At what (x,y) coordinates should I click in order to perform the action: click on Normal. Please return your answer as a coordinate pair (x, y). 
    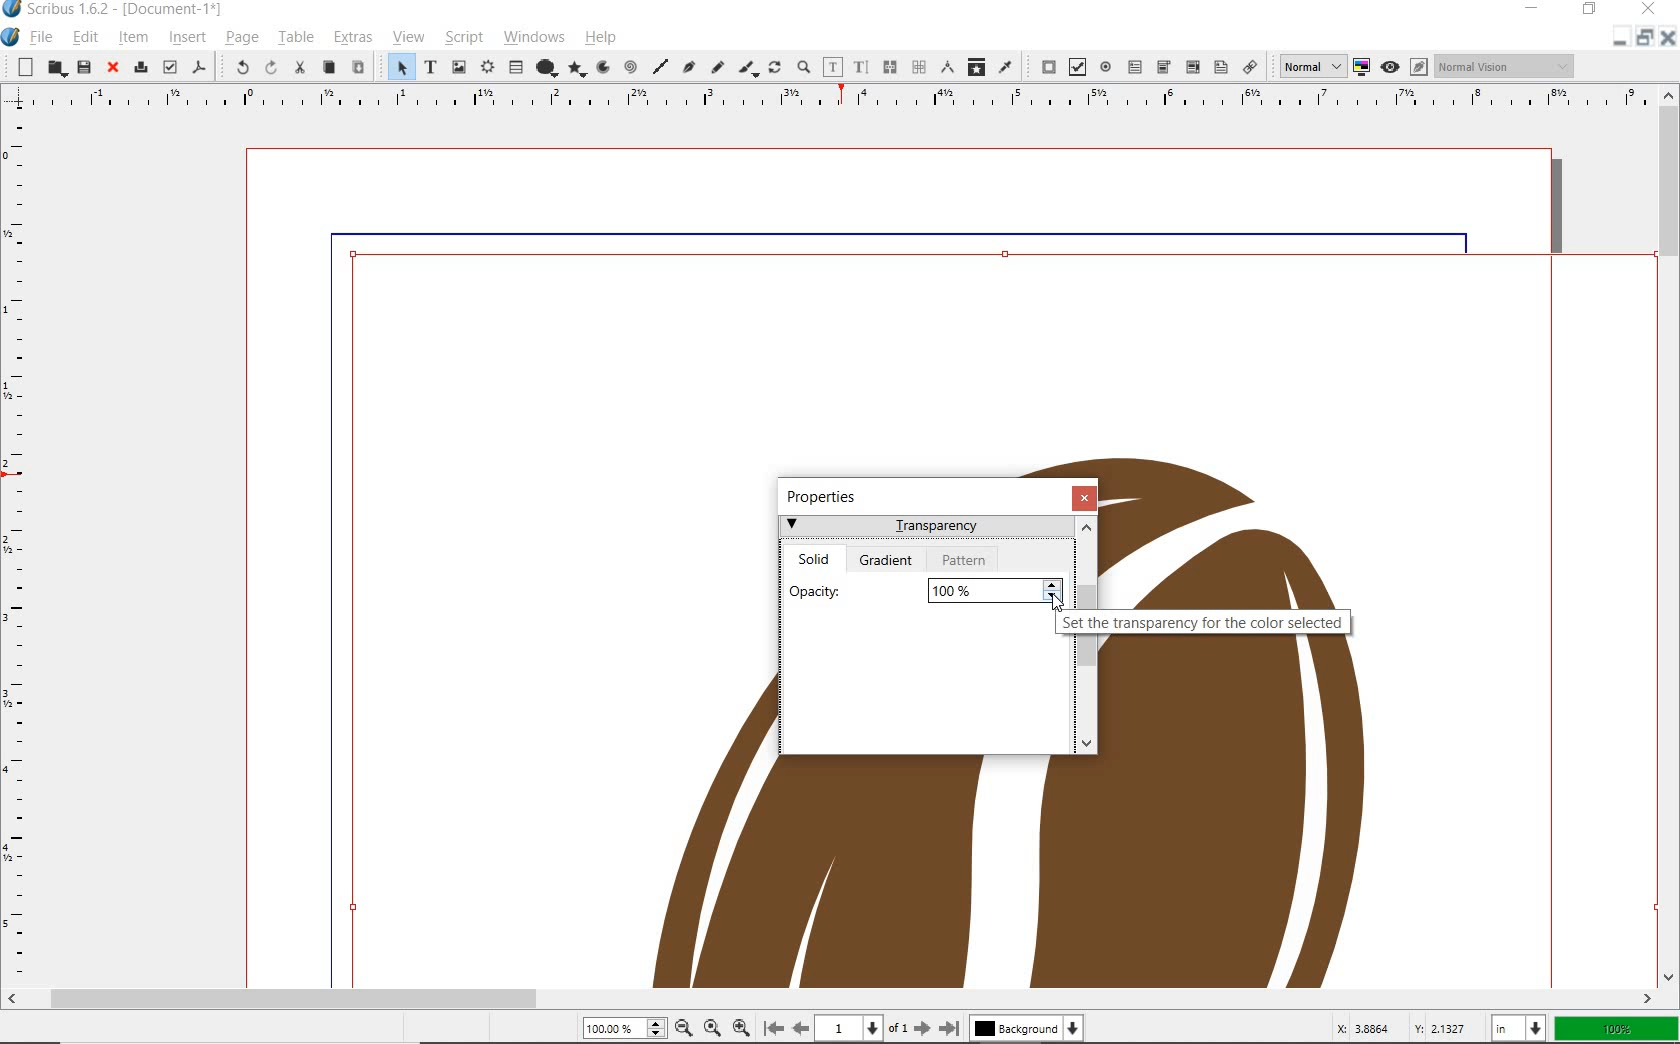
    Looking at the image, I should click on (1307, 66).